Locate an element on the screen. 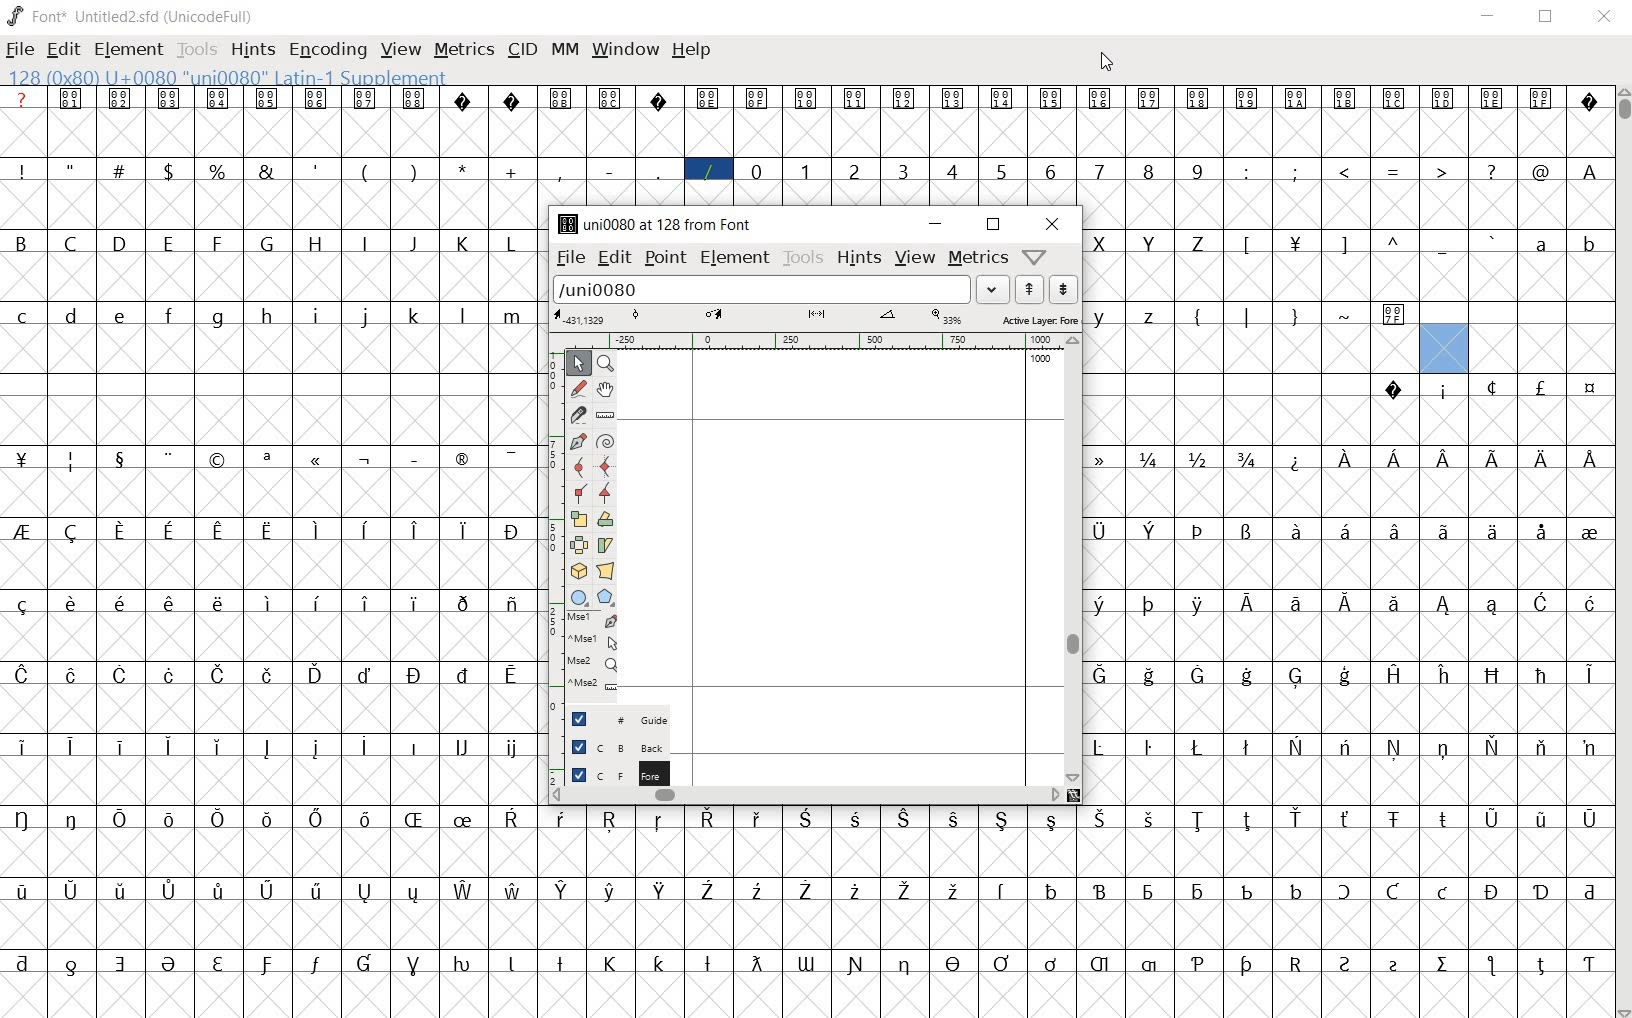 This screenshot has height=1018, width=1632. glyph is located at coordinates (1394, 891).